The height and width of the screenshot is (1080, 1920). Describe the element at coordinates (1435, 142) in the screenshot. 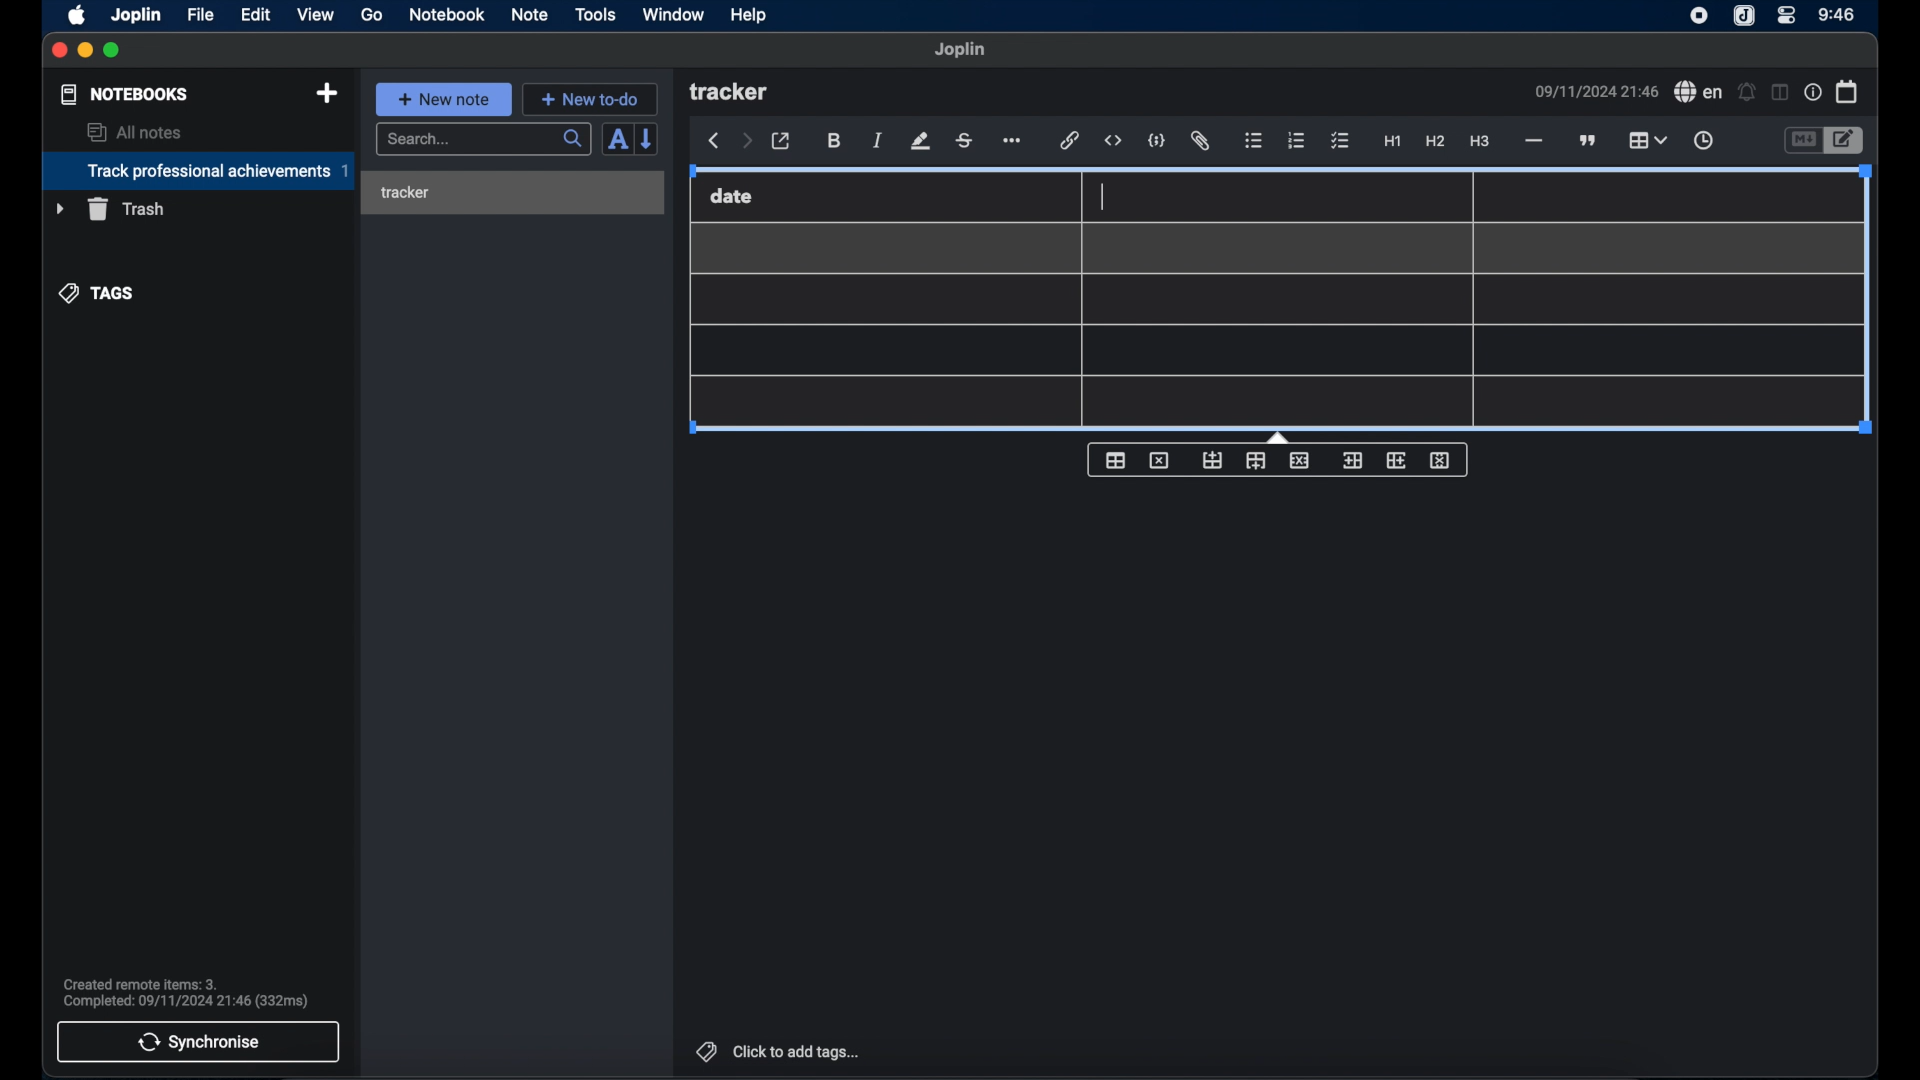

I see `heading 2` at that location.